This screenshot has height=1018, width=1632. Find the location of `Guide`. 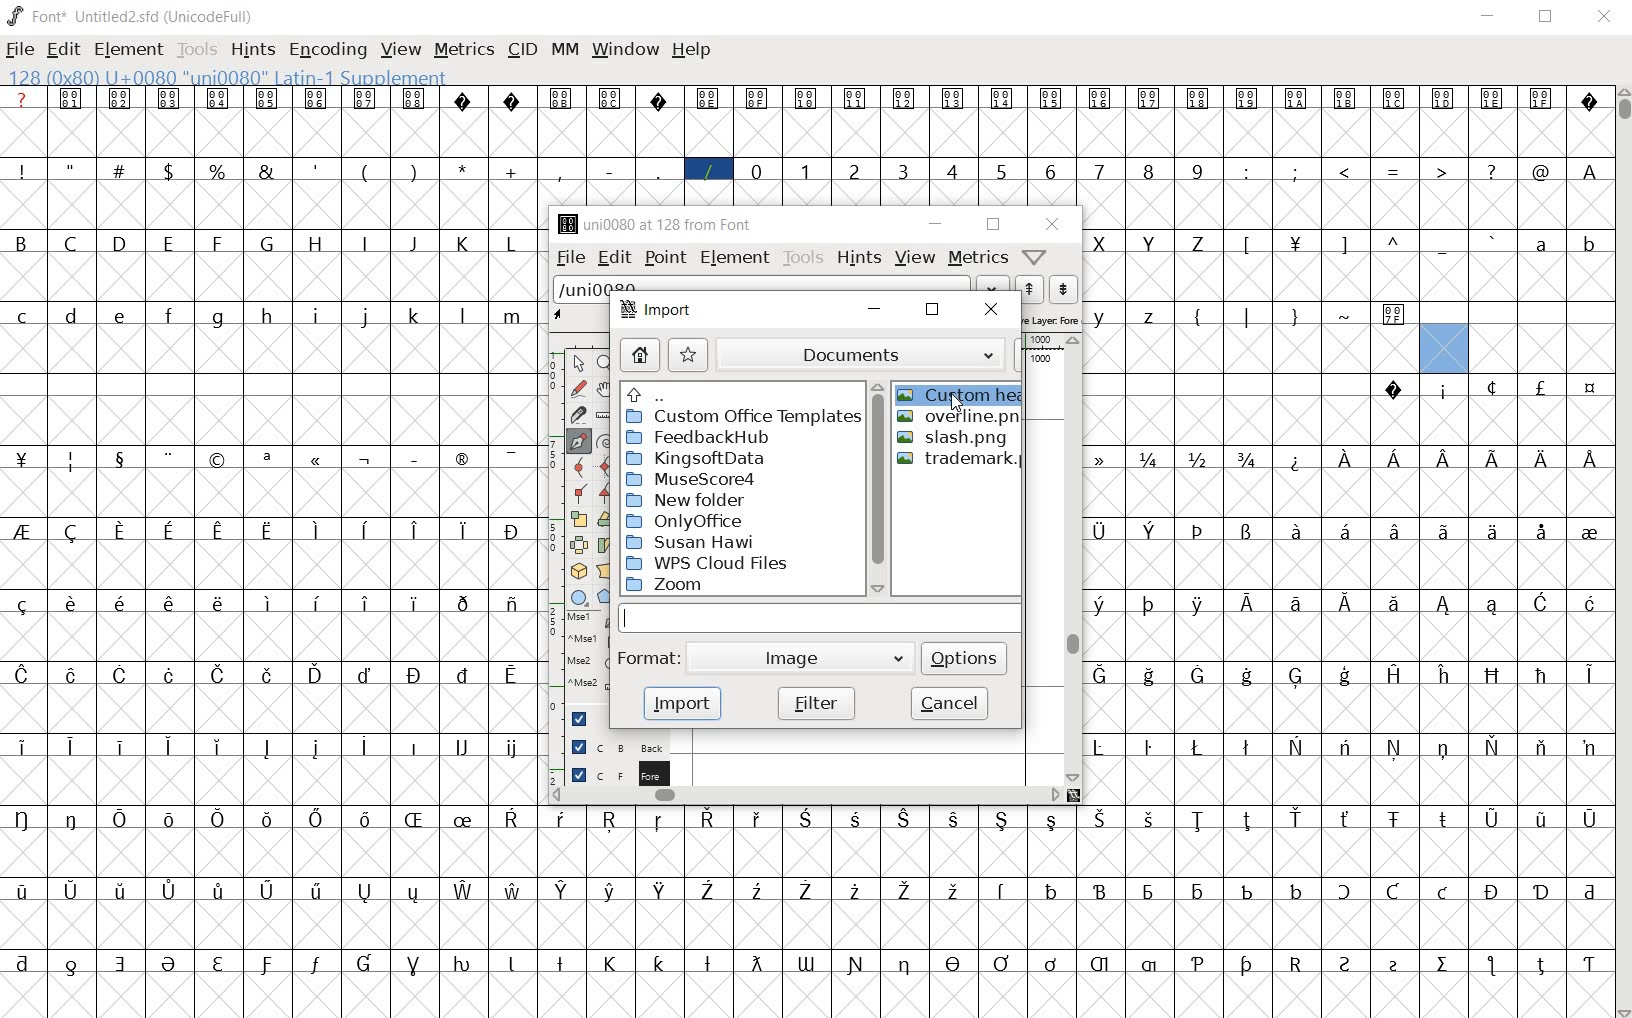

Guide is located at coordinates (576, 718).